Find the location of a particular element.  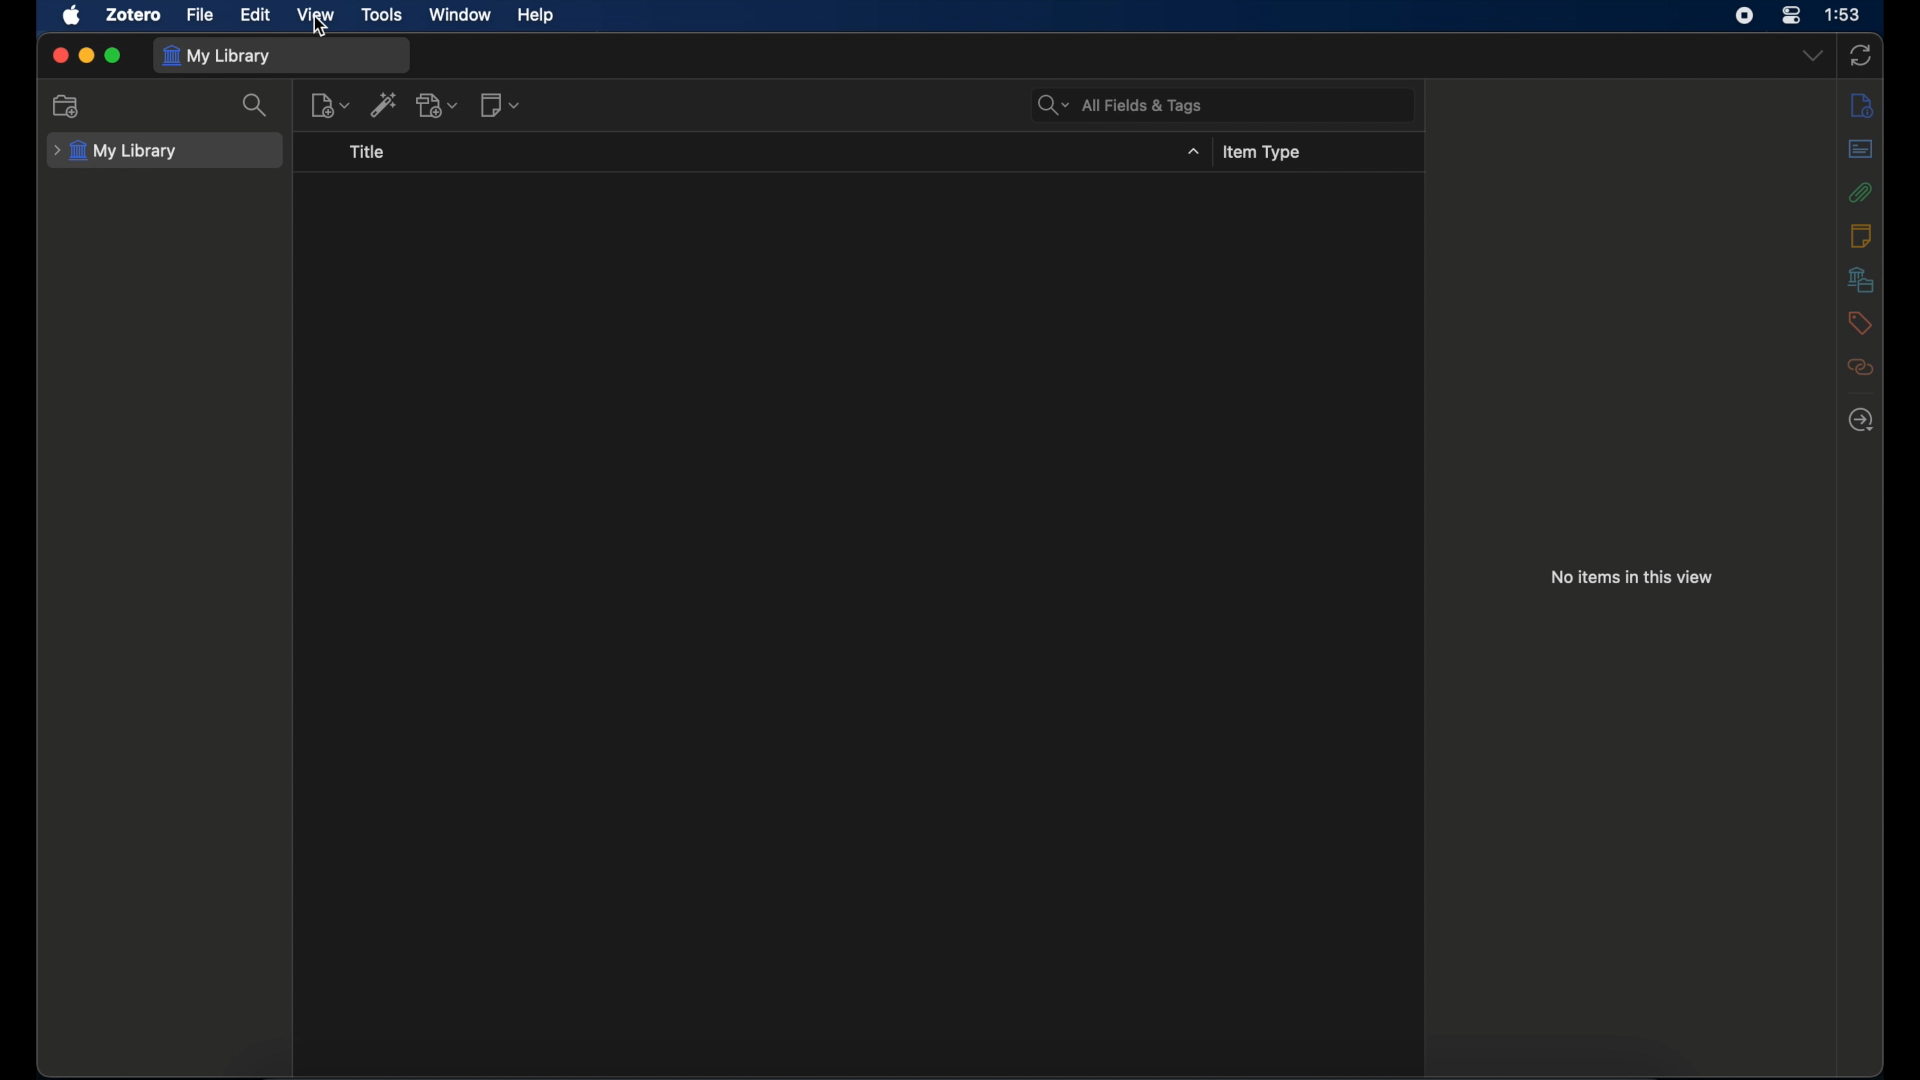

minimize is located at coordinates (86, 56).